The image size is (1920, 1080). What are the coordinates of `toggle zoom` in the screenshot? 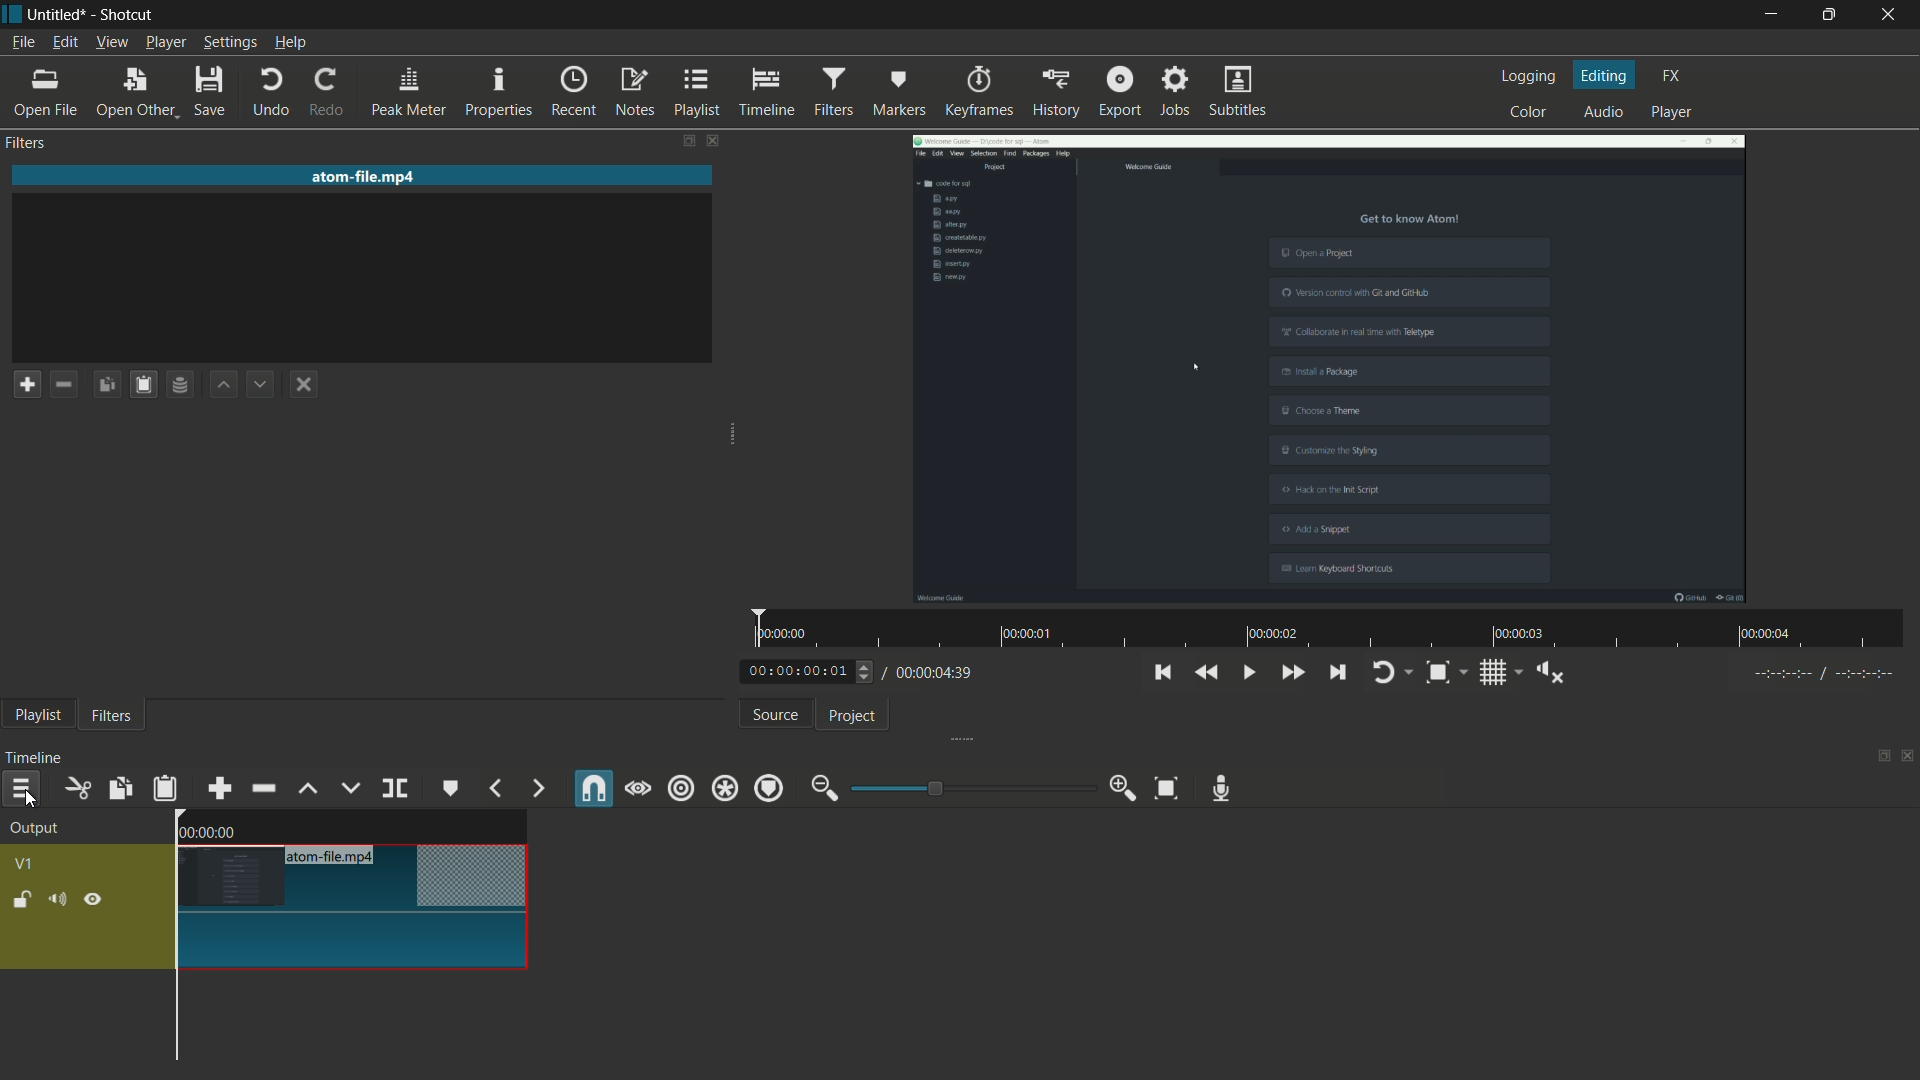 It's located at (1437, 672).